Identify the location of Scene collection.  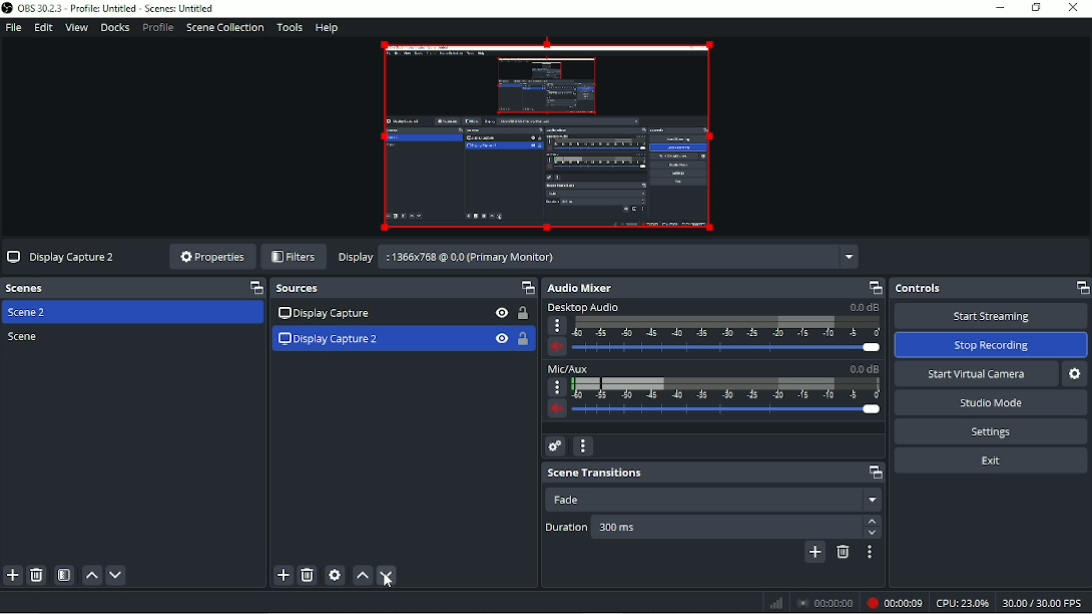
(224, 27).